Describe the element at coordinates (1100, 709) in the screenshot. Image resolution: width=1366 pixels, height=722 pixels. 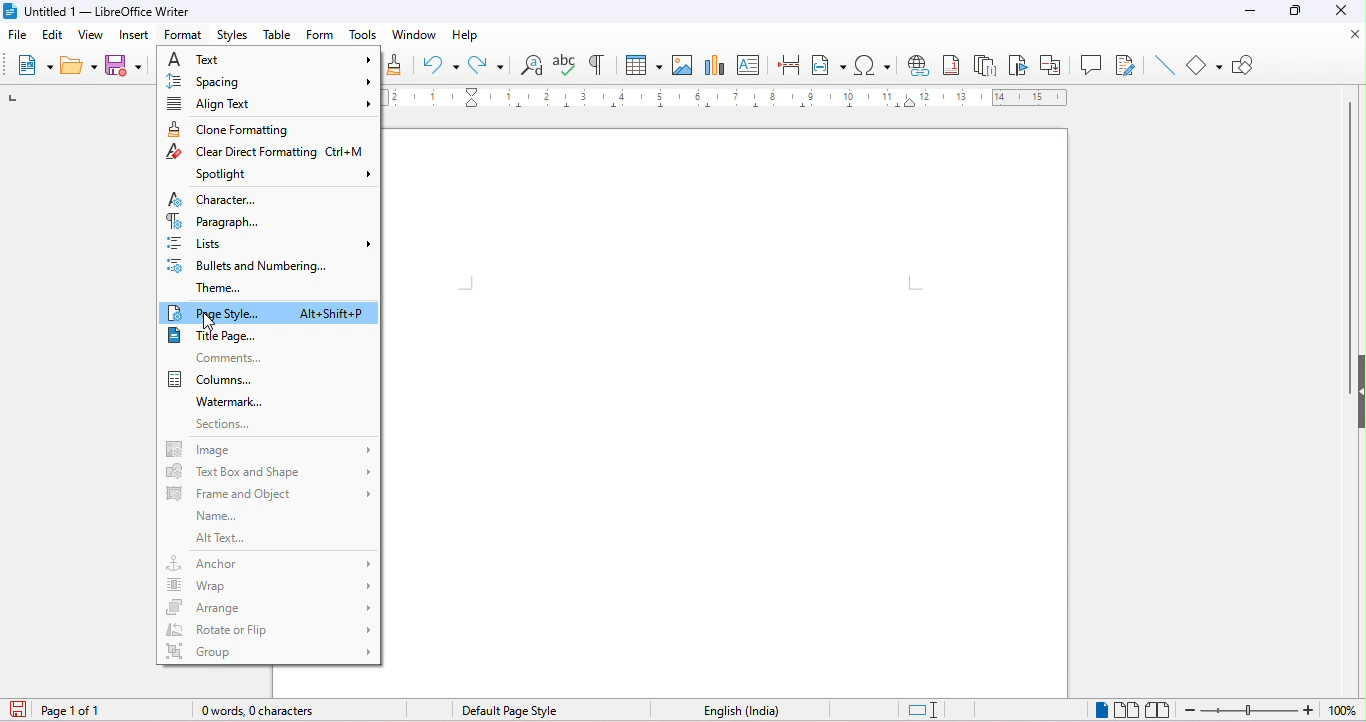
I see `single page view` at that location.